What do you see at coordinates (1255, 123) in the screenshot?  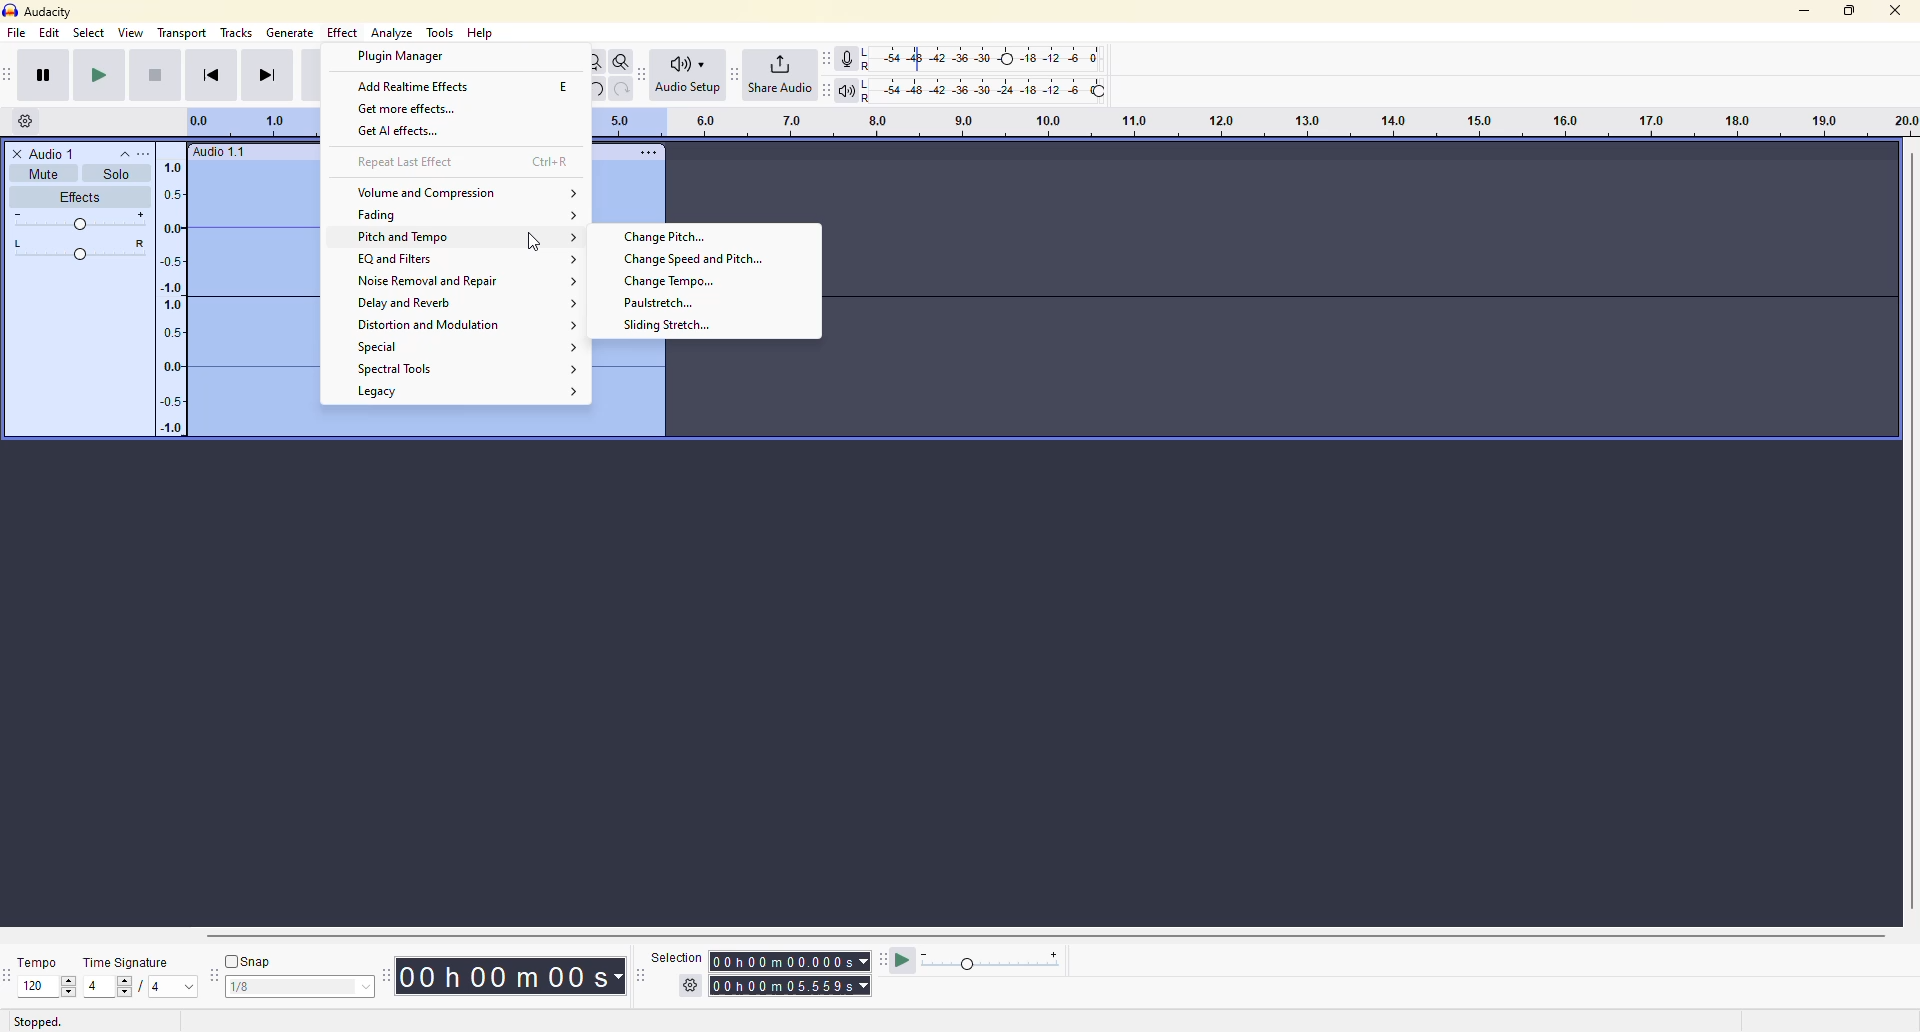 I see `click and drag to define looping region` at bounding box center [1255, 123].